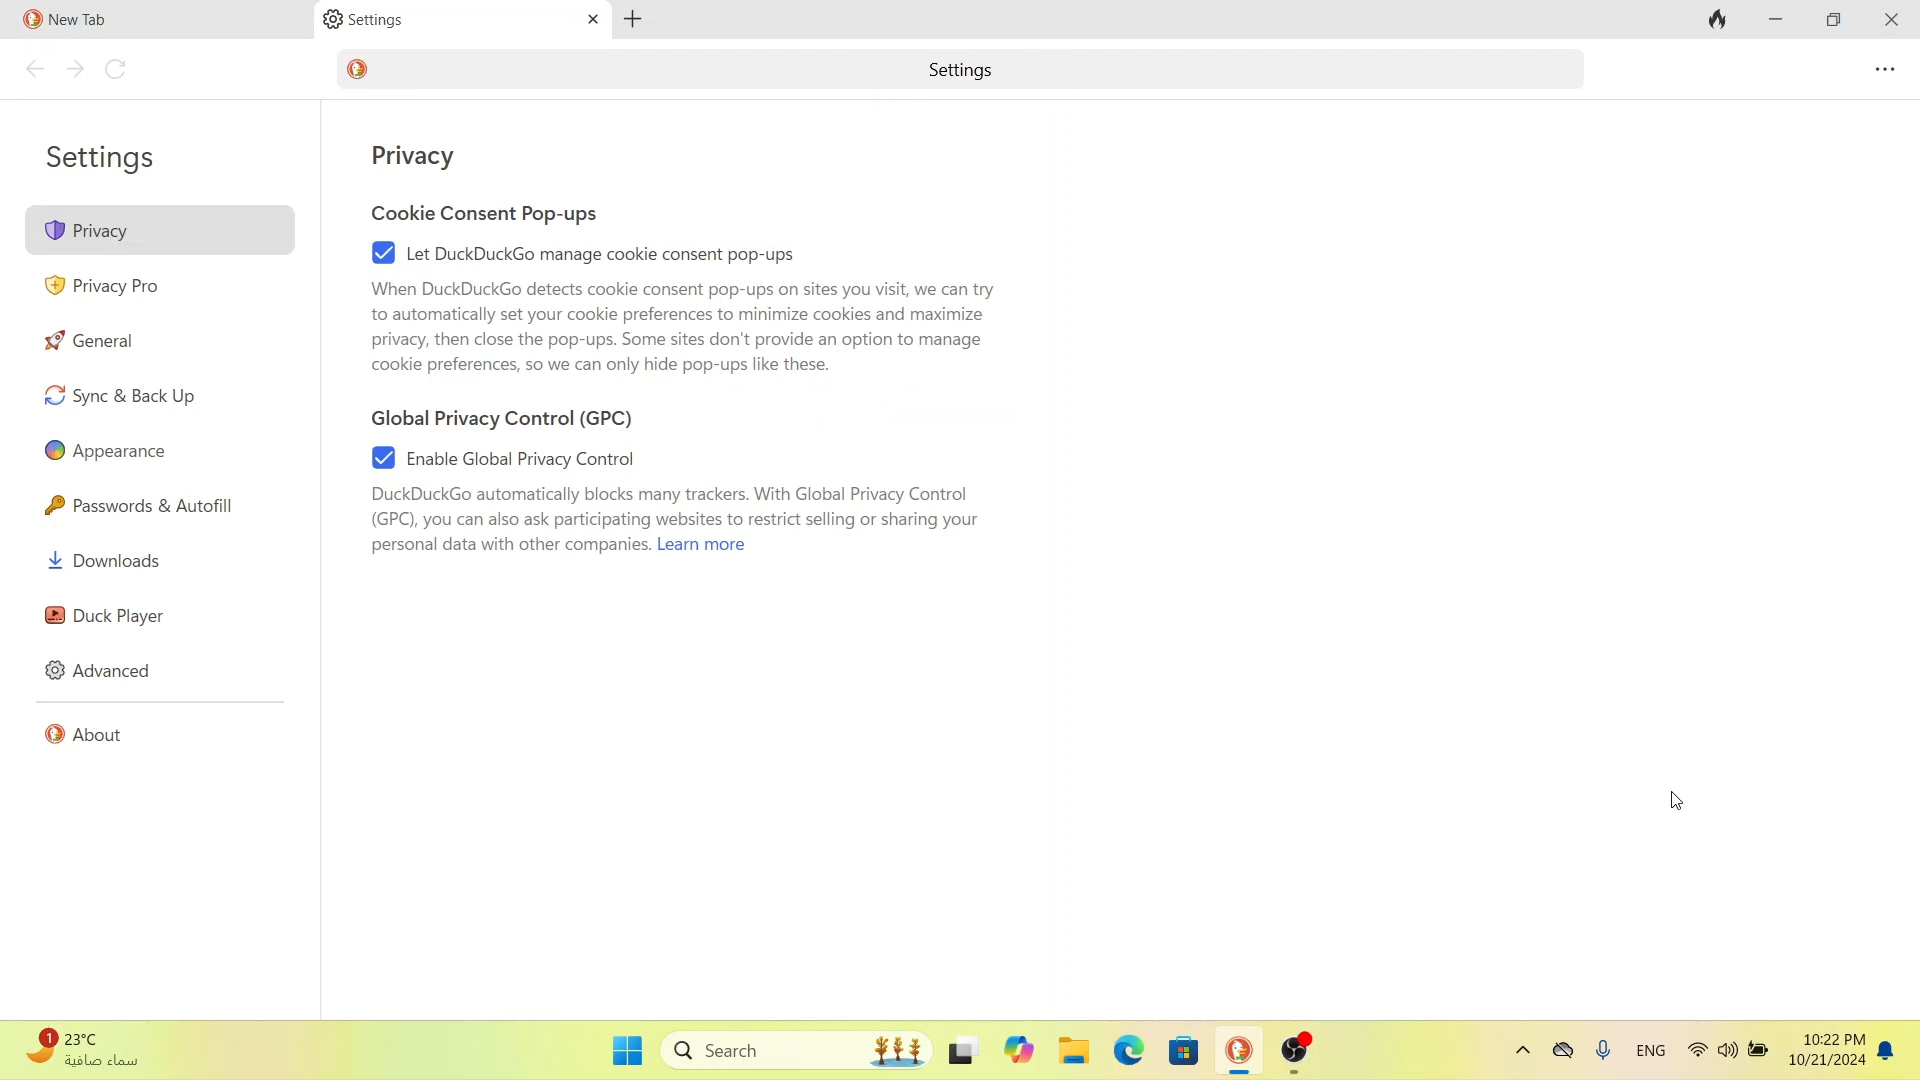  I want to click on Enable Global Privacy Control, so click(546, 460).